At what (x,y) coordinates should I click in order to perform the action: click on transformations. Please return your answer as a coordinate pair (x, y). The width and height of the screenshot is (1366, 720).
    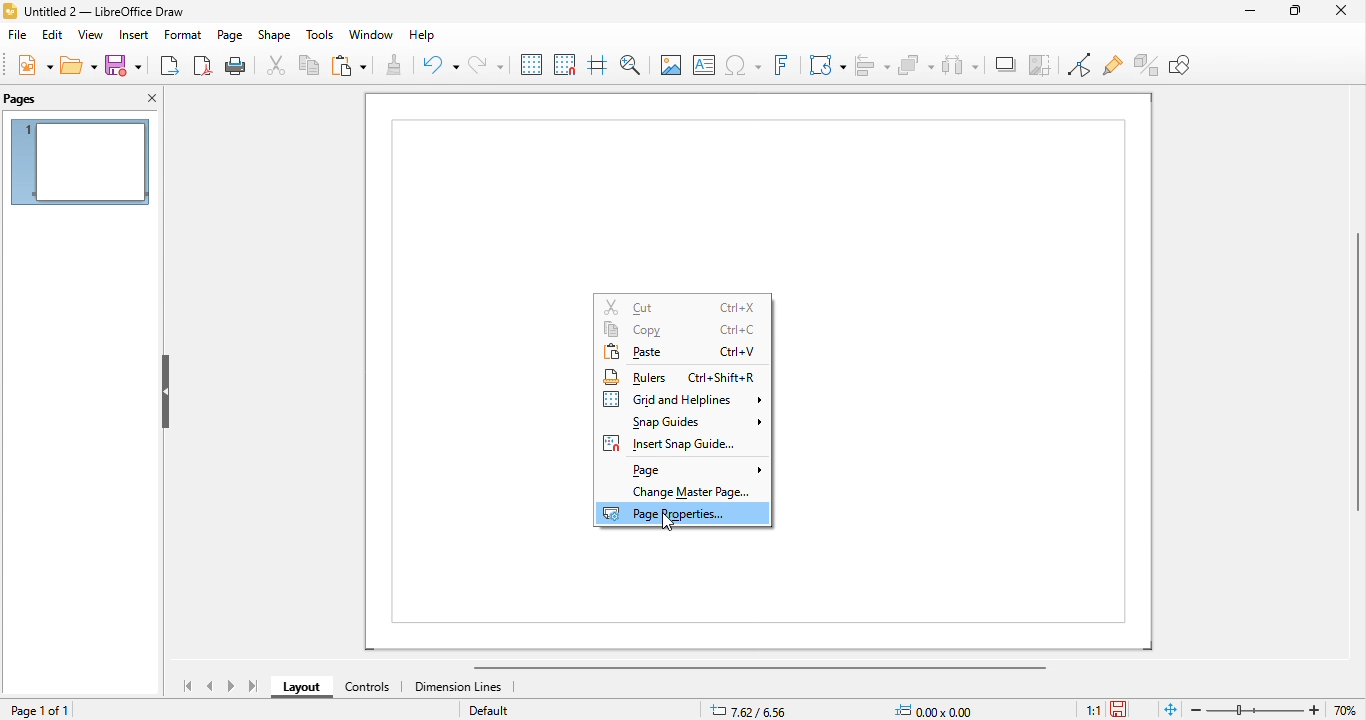
    Looking at the image, I should click on (826, 65).